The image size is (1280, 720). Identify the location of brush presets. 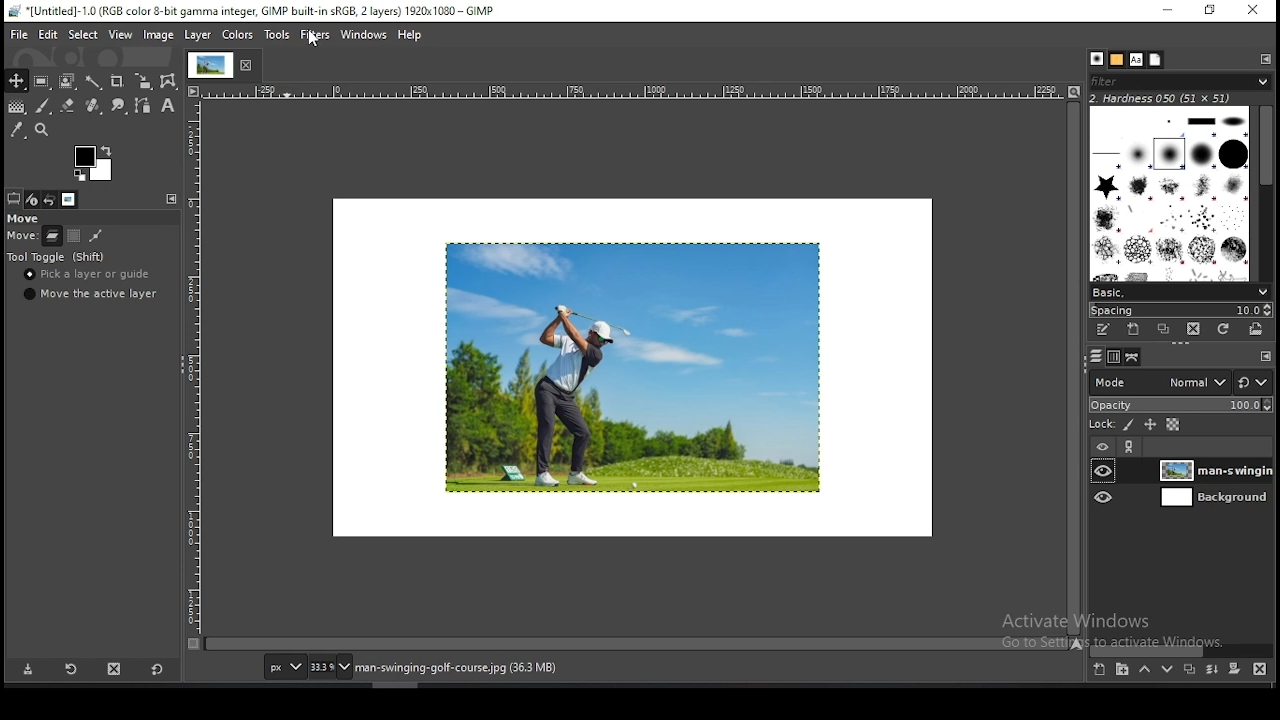
(1177, 291).